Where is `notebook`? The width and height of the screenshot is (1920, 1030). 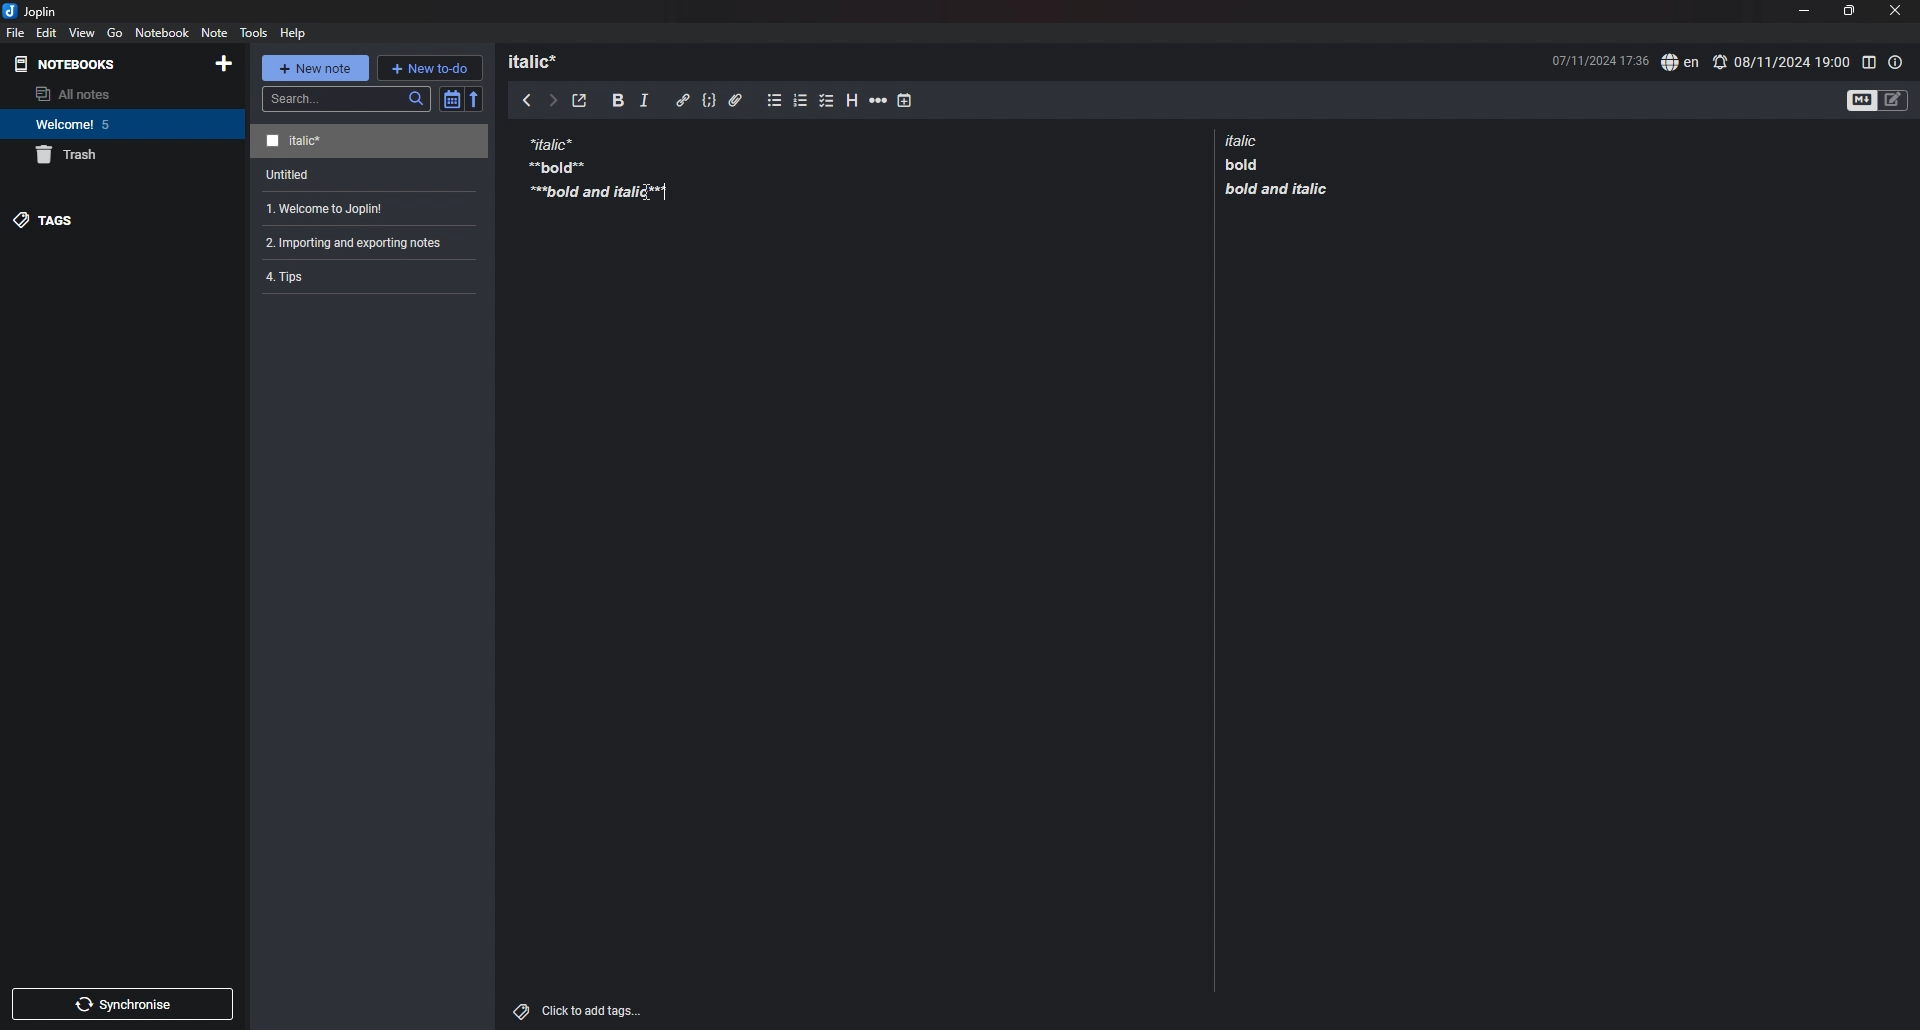 notebook is located at coordinates (120, 124).